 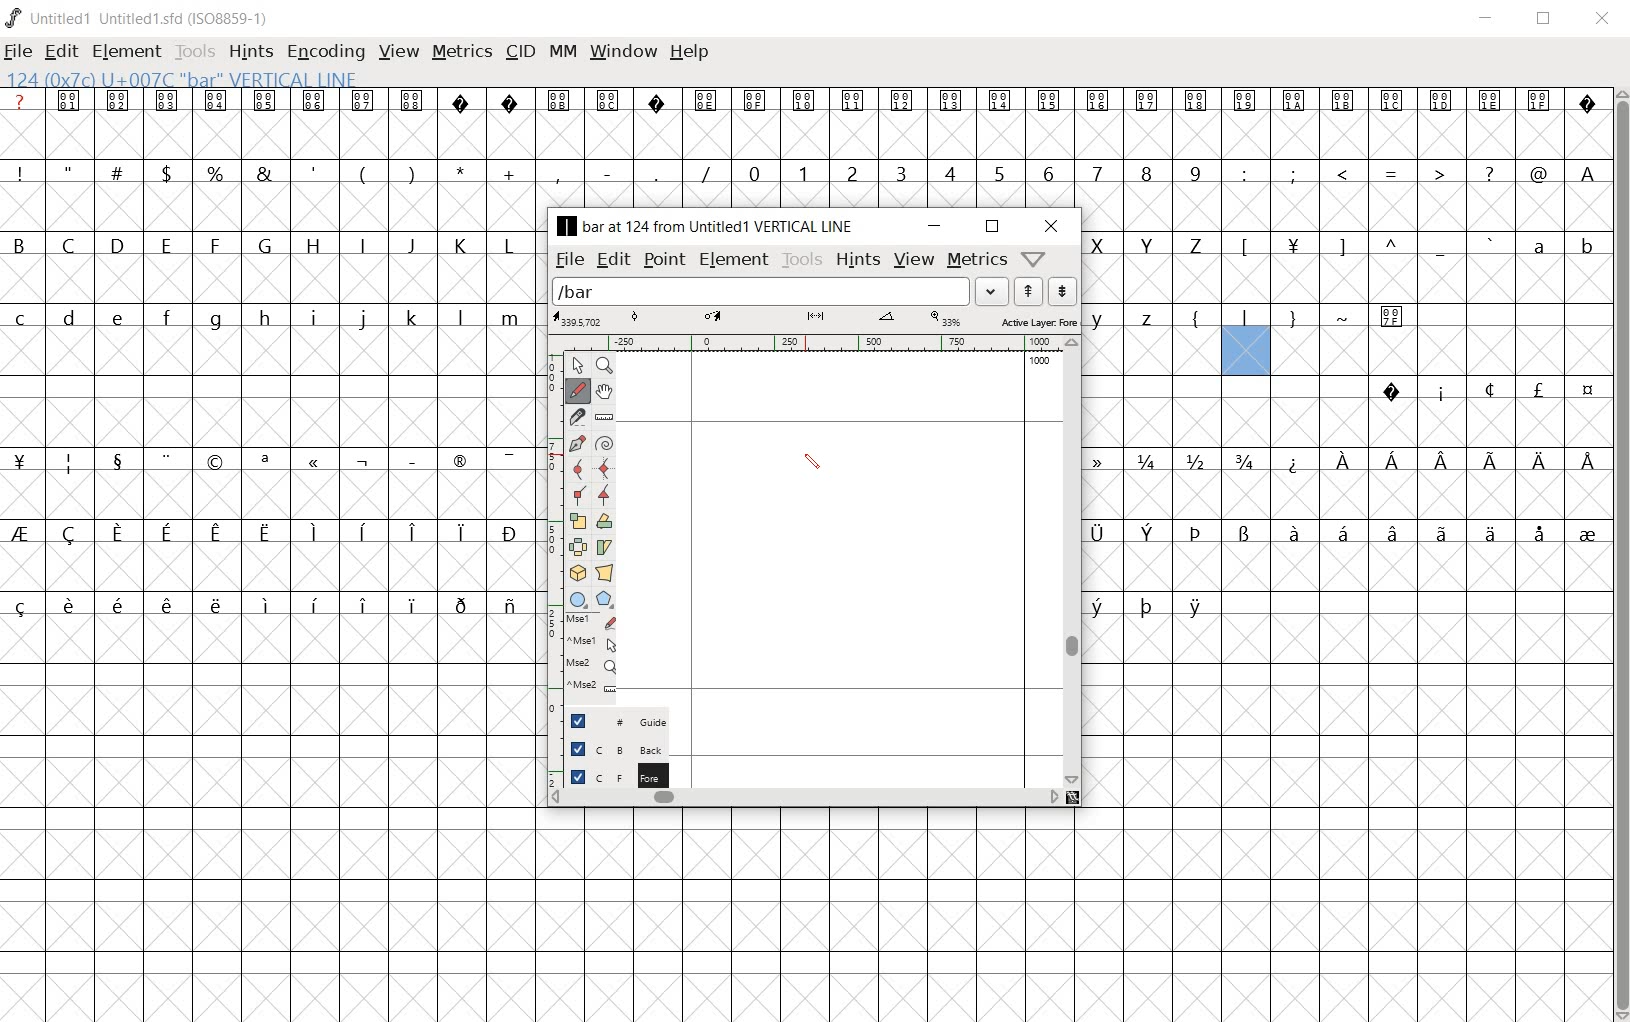 I want to click on numbers and special letters, so click(x=1345, y=460).